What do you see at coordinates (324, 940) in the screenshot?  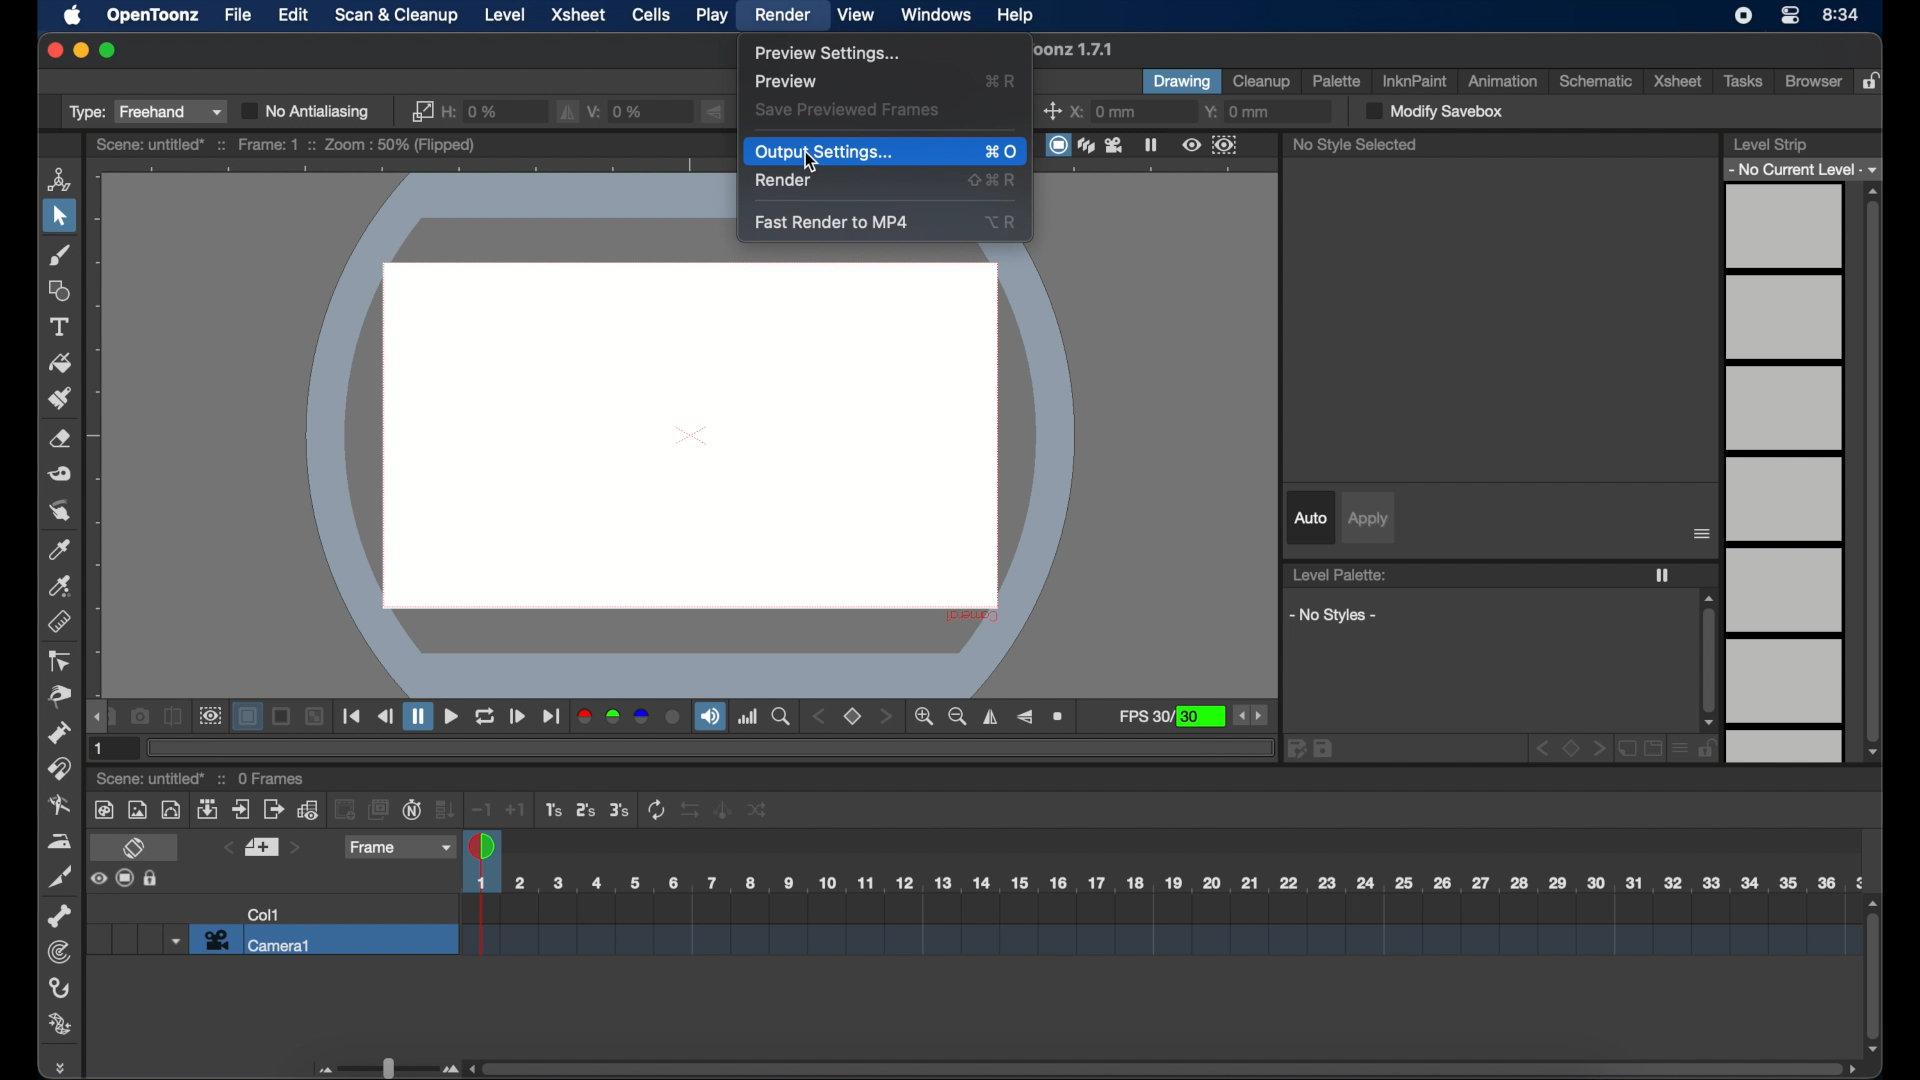 I see `camera 1` at bounding box center [324, 940].